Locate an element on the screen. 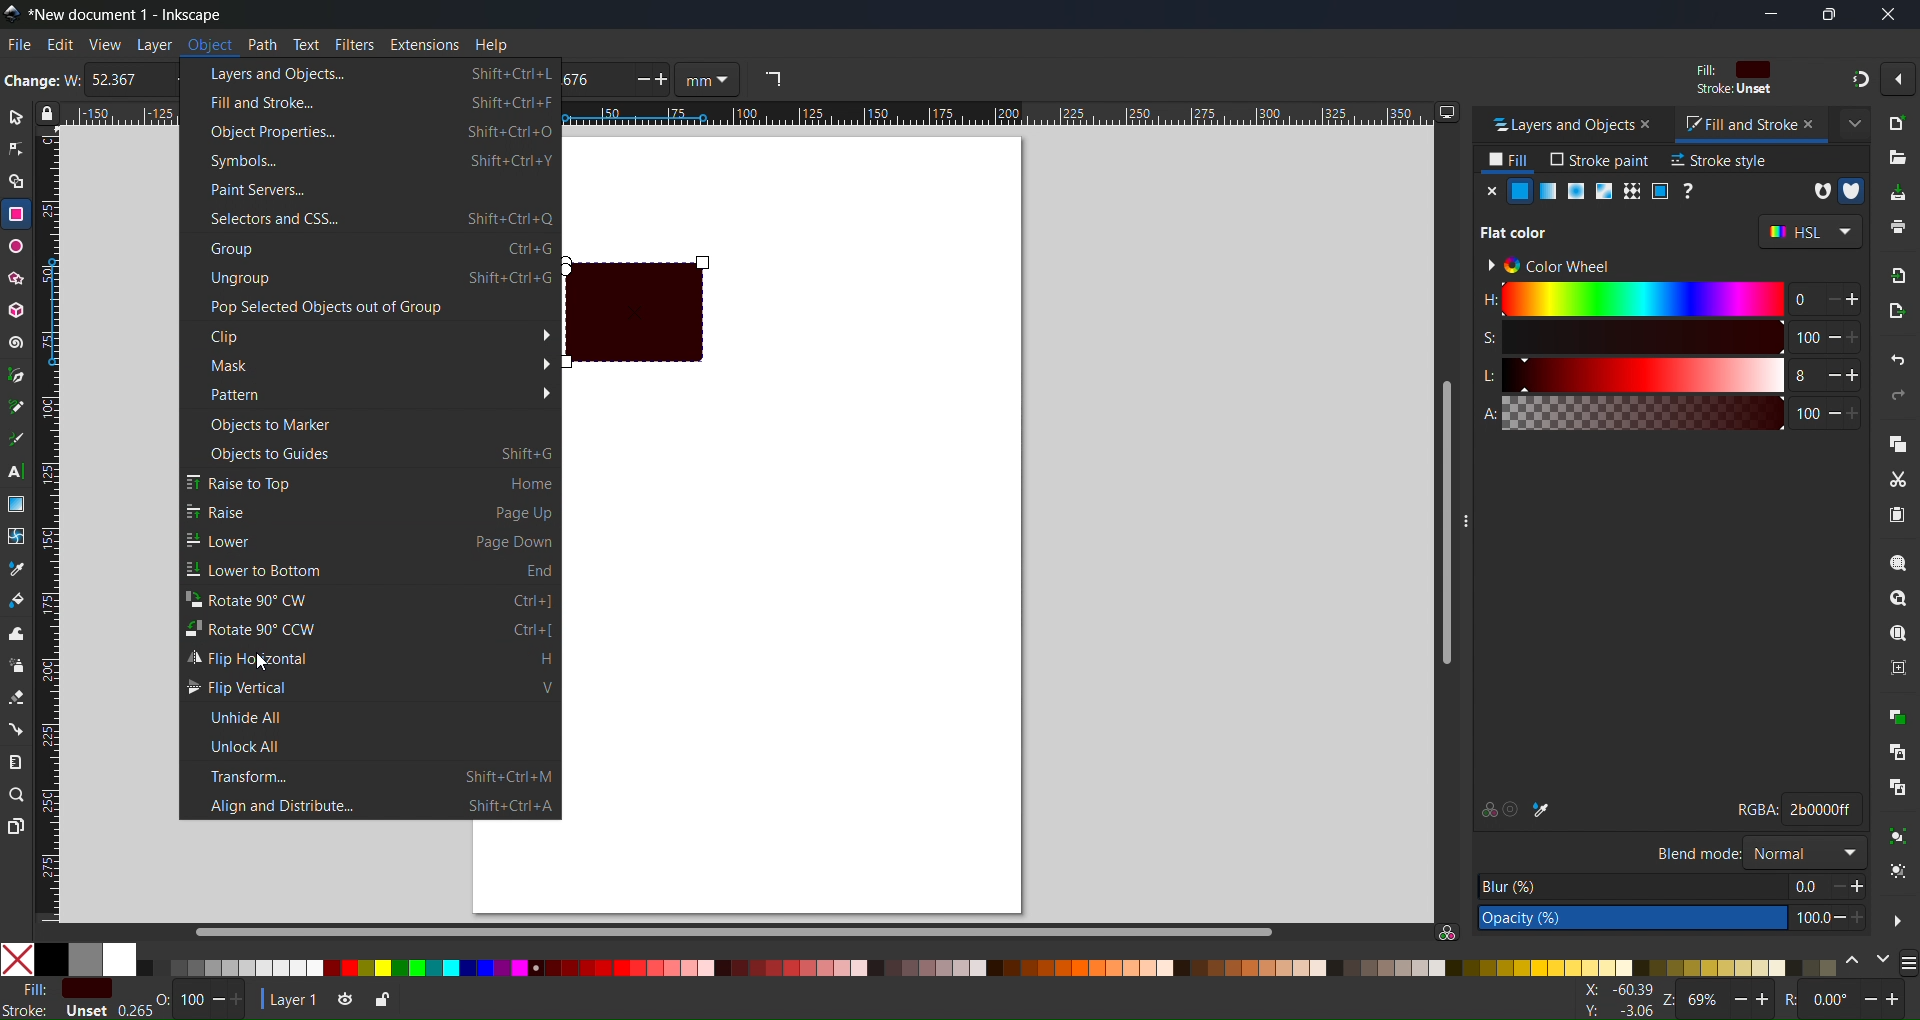  fill is located at coordinates (1510, 160).